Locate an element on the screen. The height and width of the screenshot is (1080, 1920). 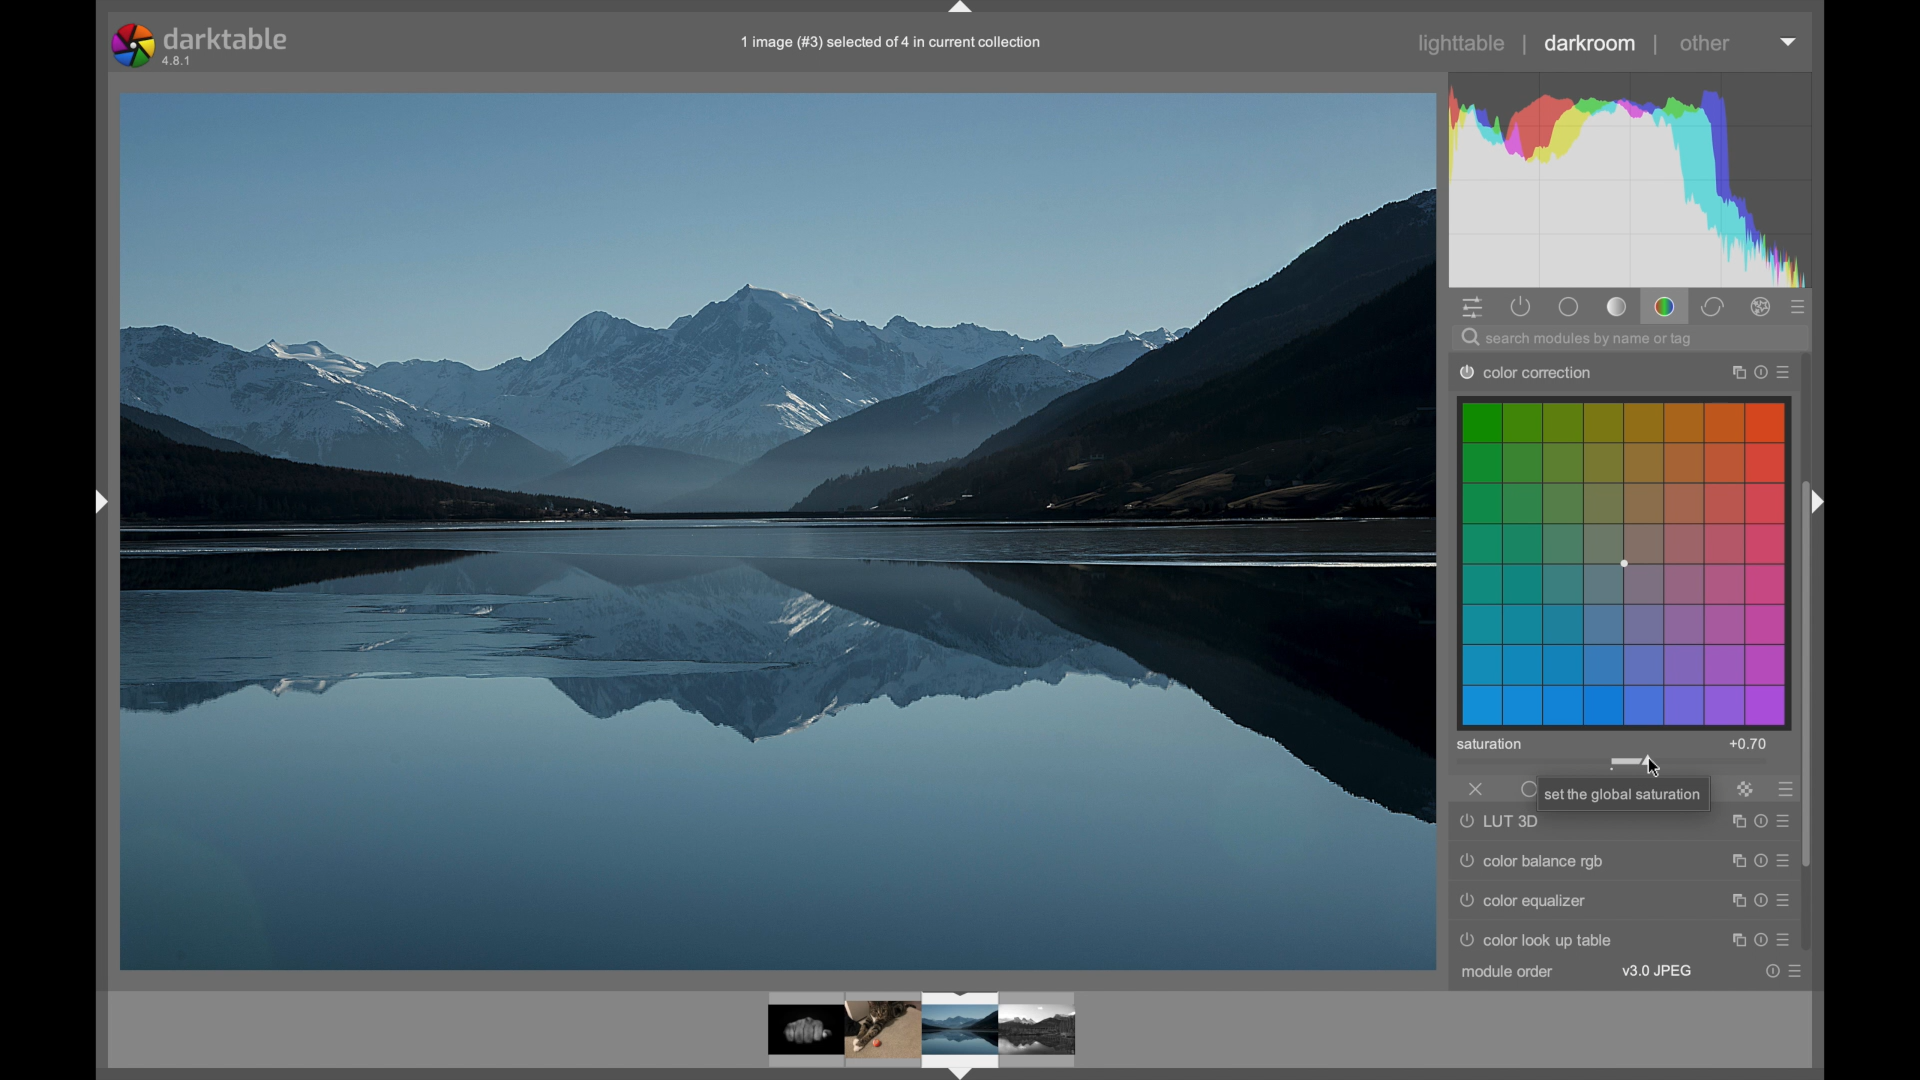
base is located at coordinates (1570, 308).